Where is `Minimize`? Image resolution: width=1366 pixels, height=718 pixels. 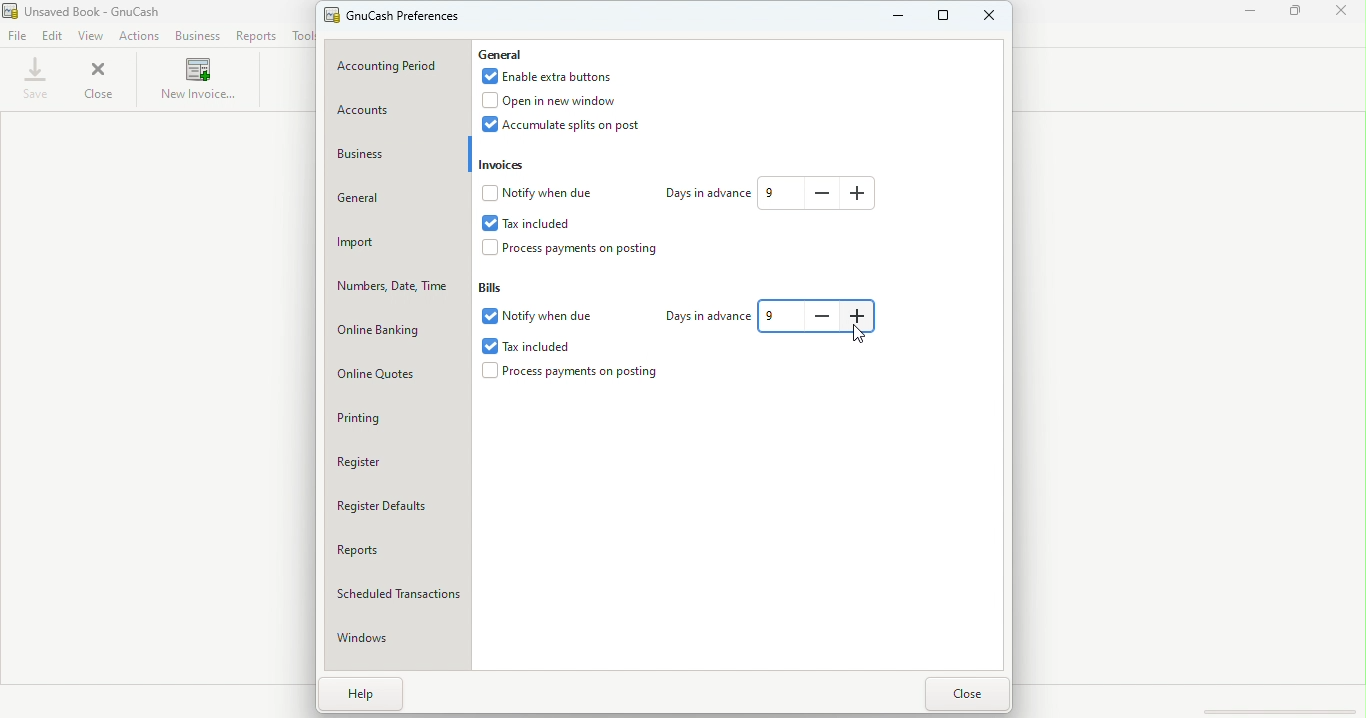 Minimize is located at coordinates (1247, 15).